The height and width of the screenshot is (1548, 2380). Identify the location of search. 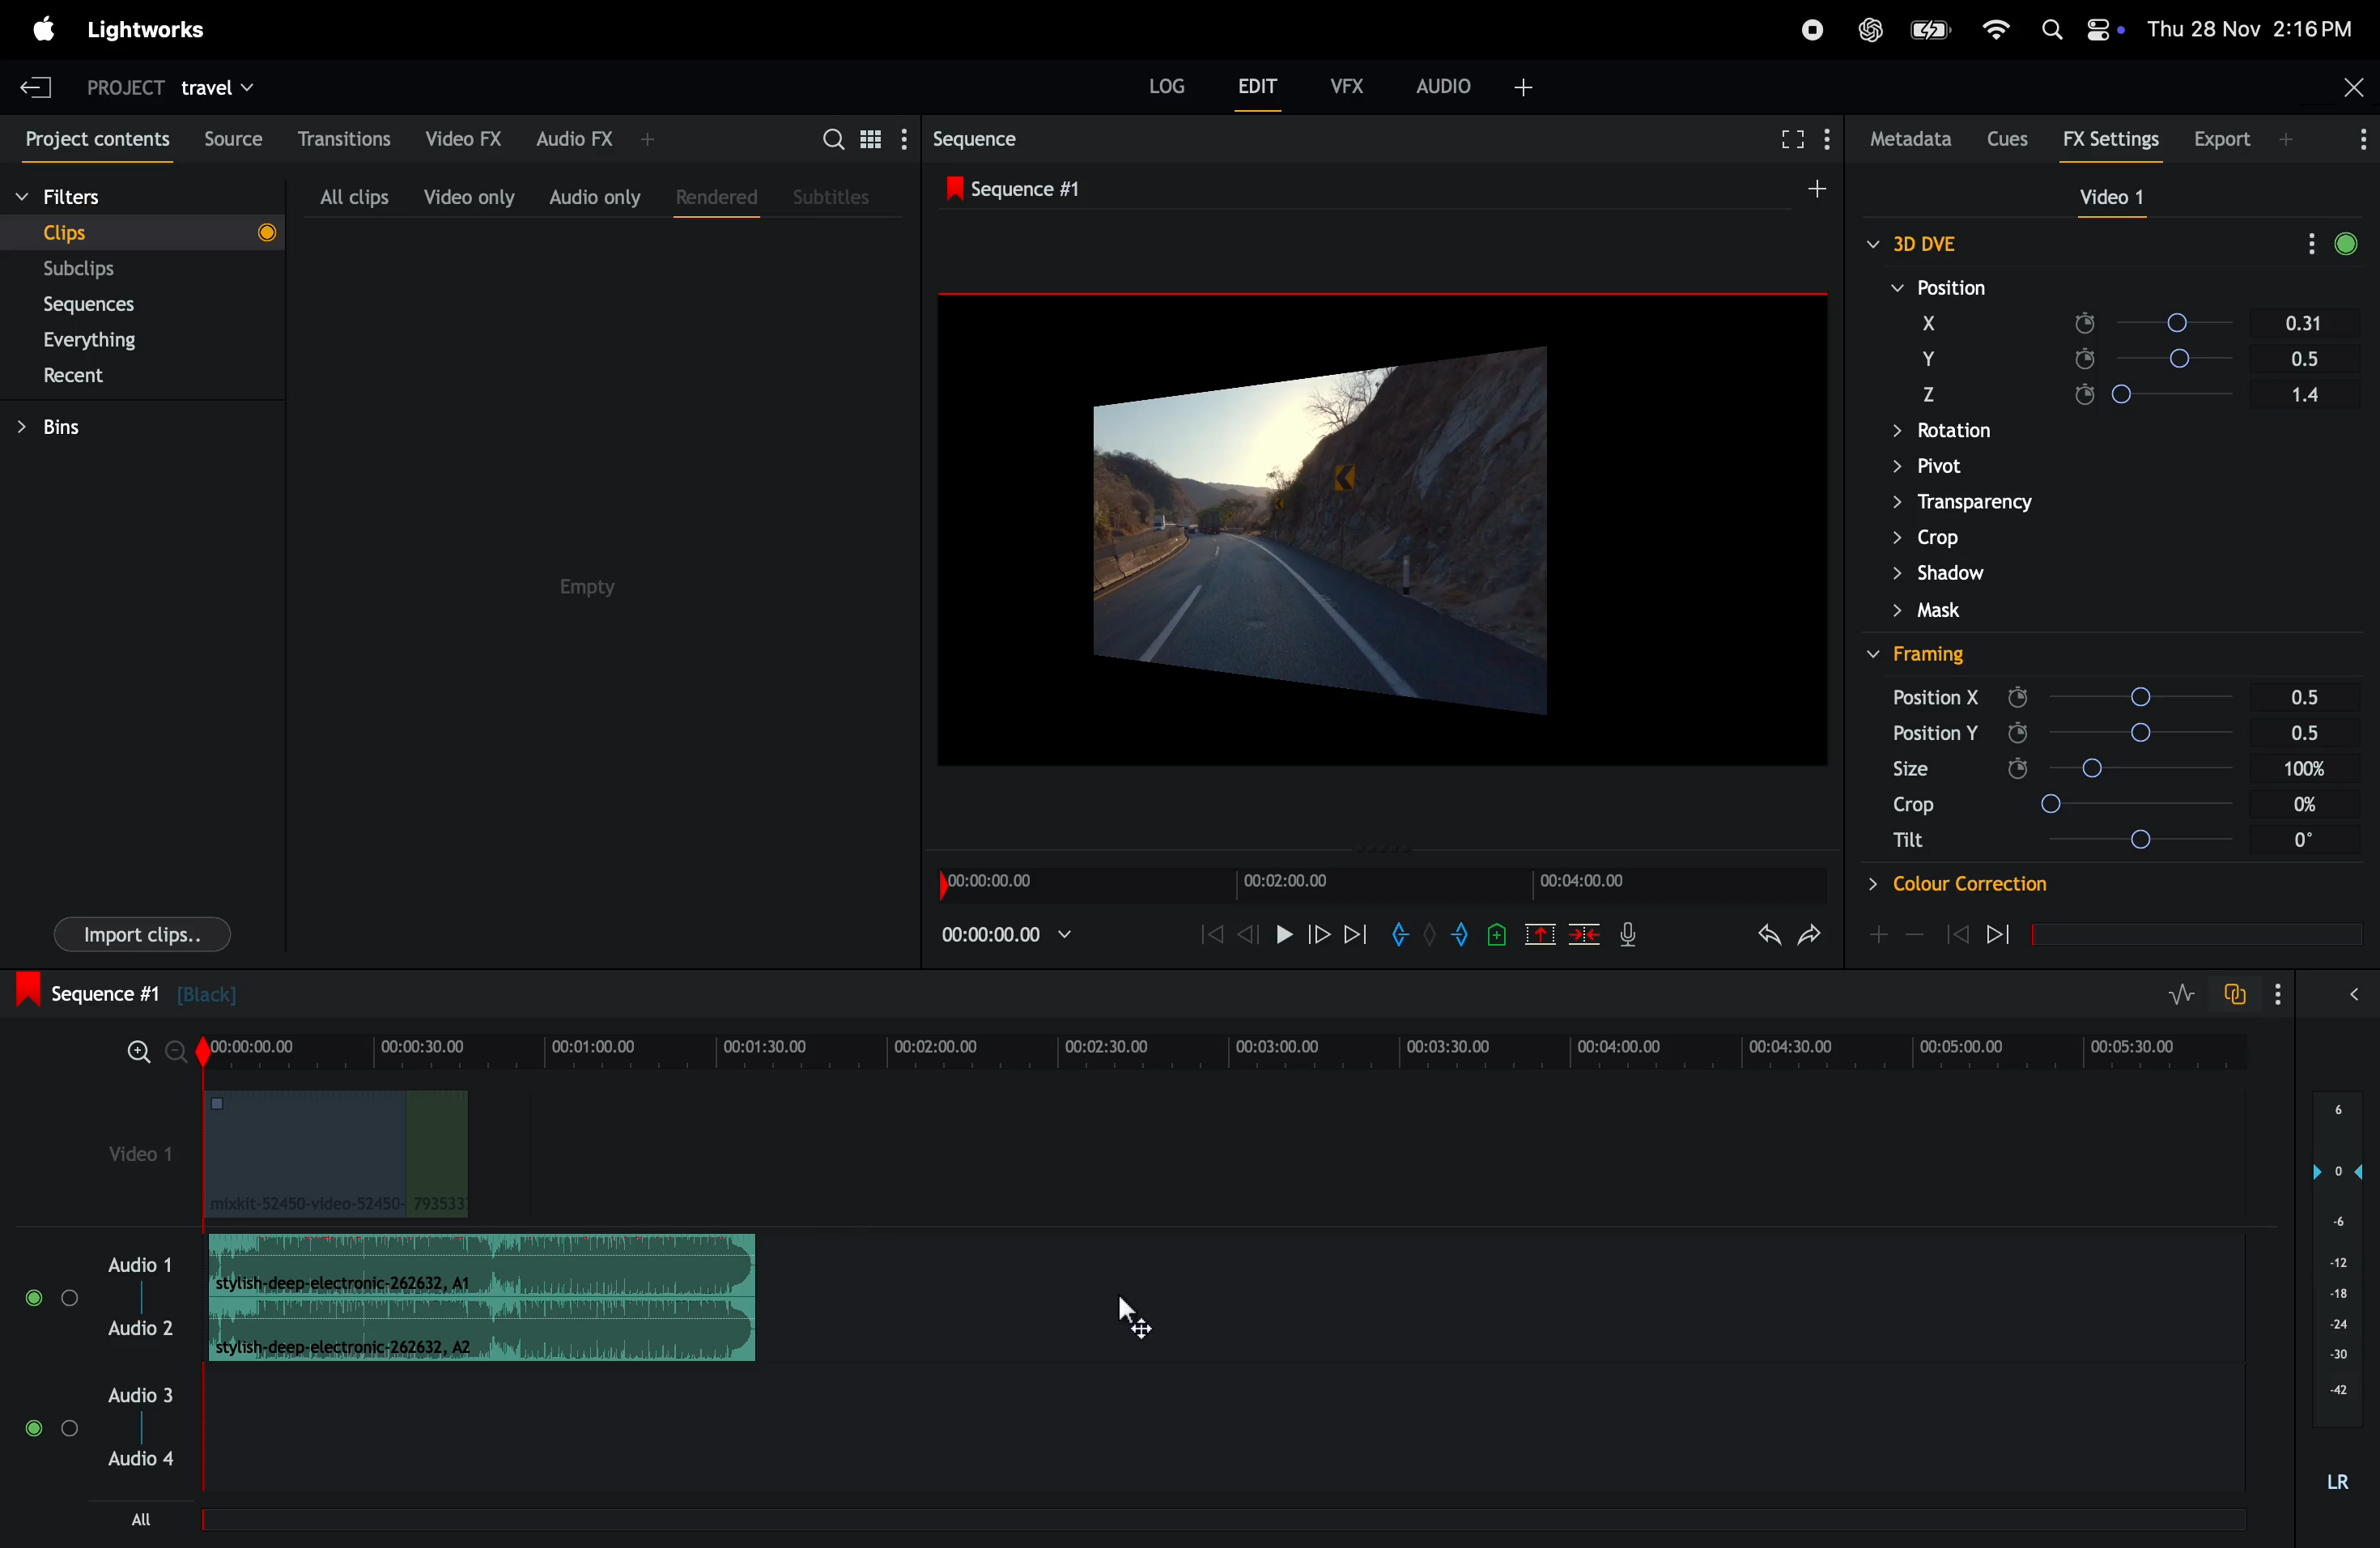
(859, 137).